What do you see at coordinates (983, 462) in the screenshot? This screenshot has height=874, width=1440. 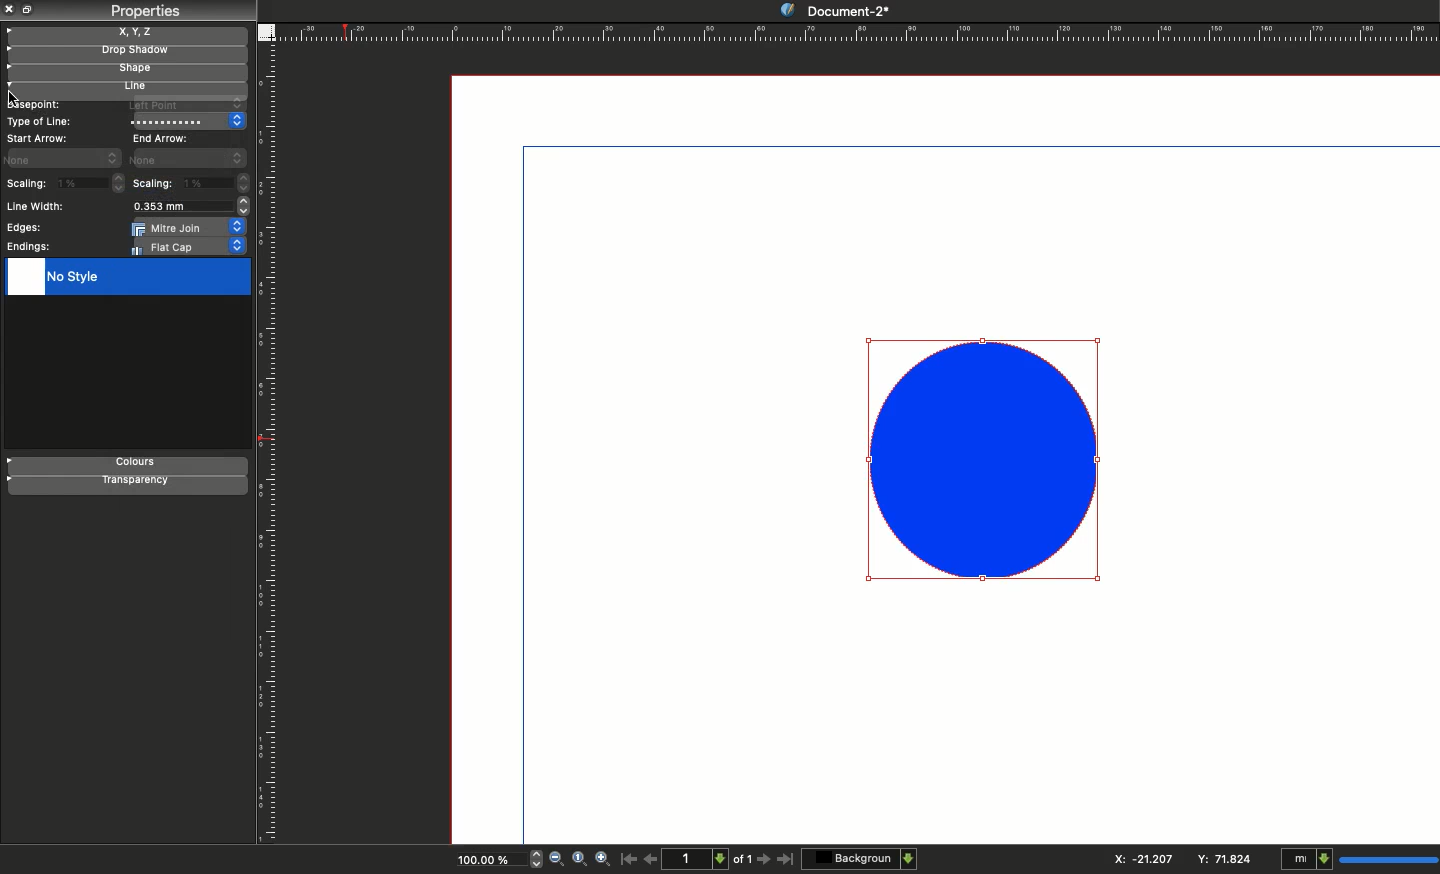 I see `New border` at bounding box center [983, 462].